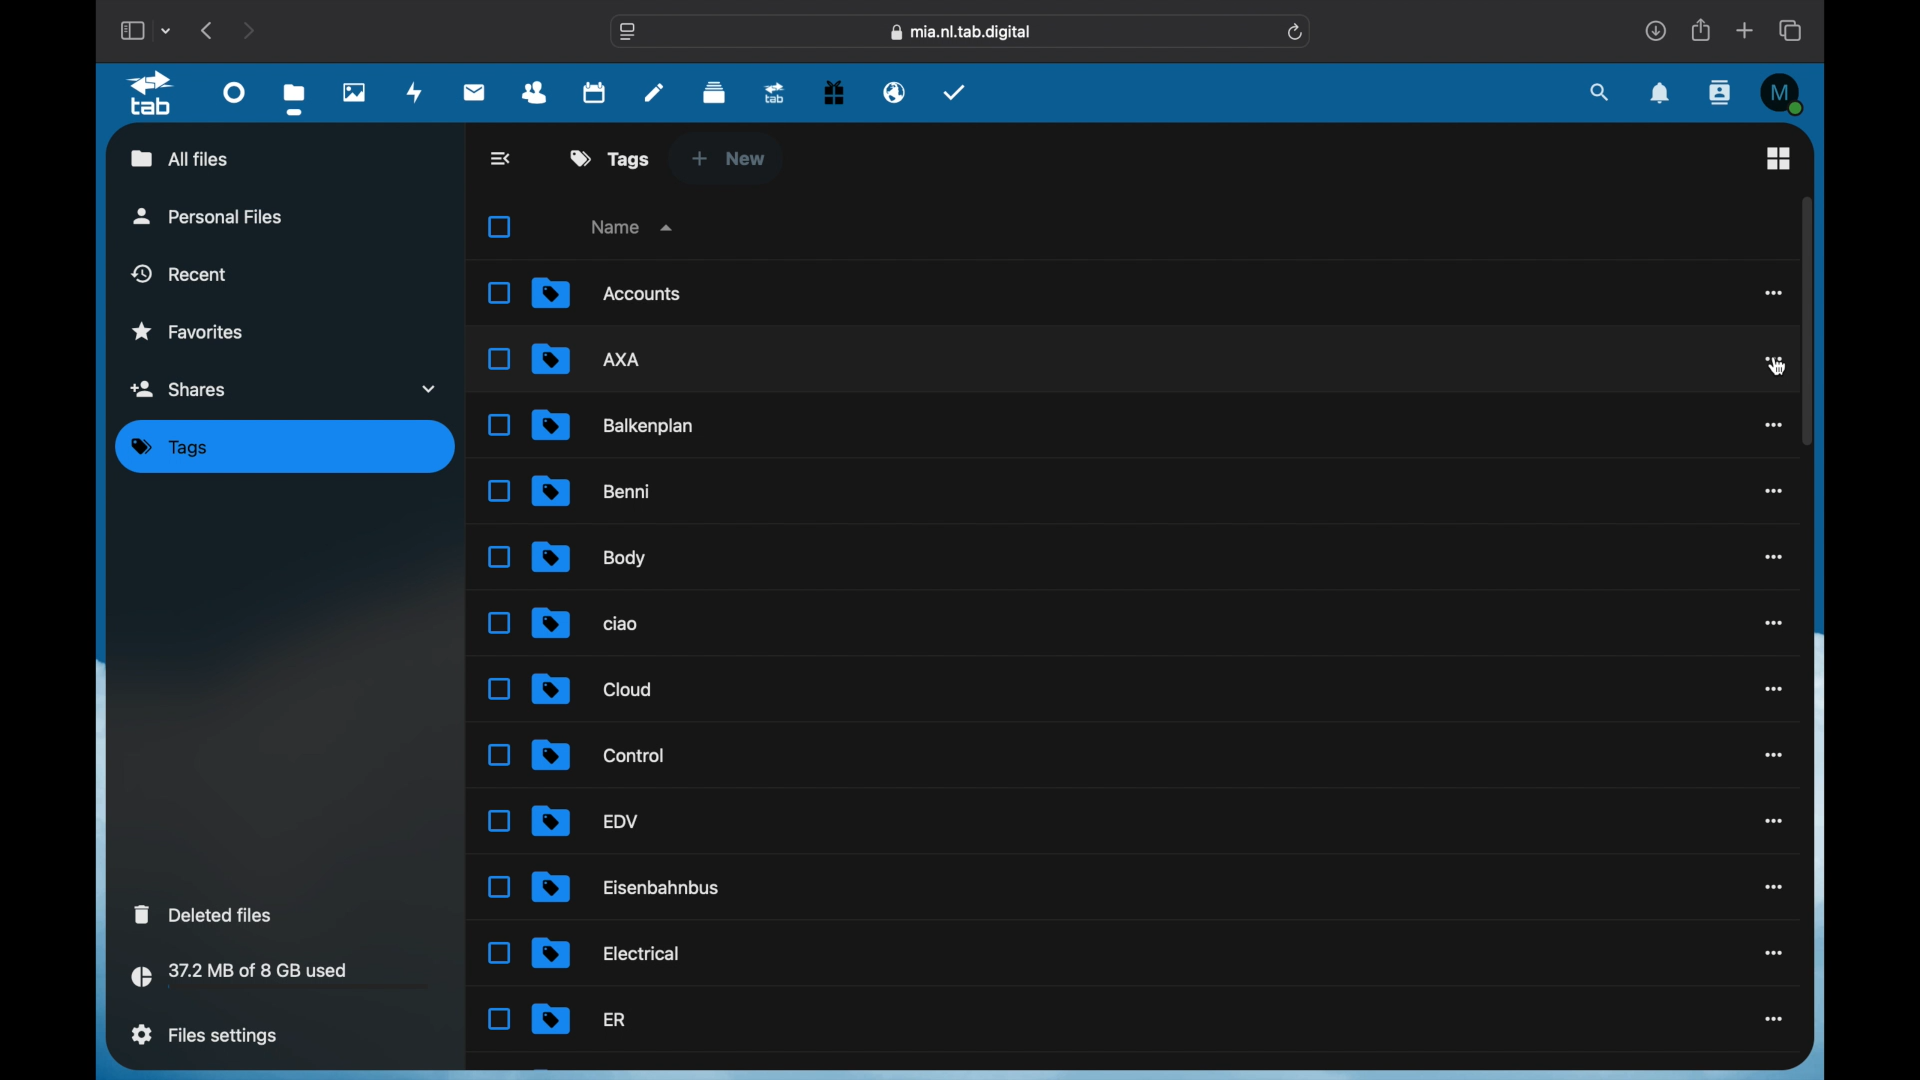 Image resolution: width=1920 pixels, height=1080 pixels. What do you see at coordinates (170, 448) in the screenshot?
I see `tags` at bounding box center [170, 448].